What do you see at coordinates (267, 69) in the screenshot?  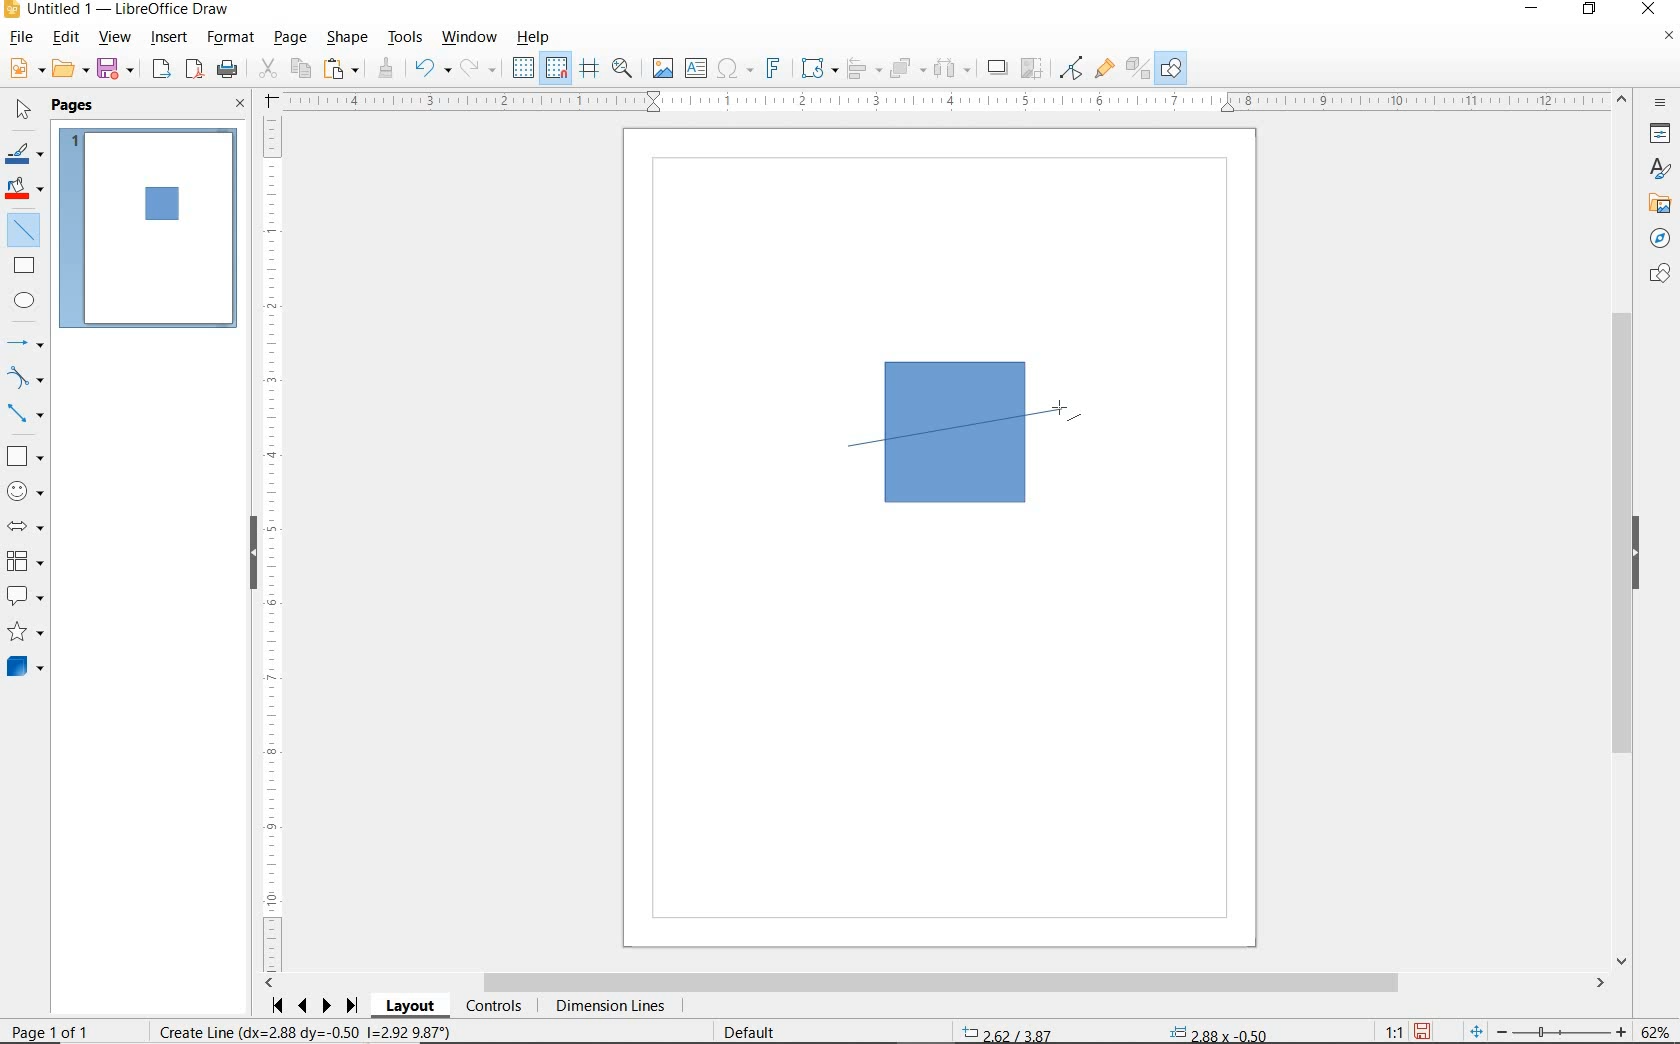 I see `CUT` at bounding box center [267, 69].